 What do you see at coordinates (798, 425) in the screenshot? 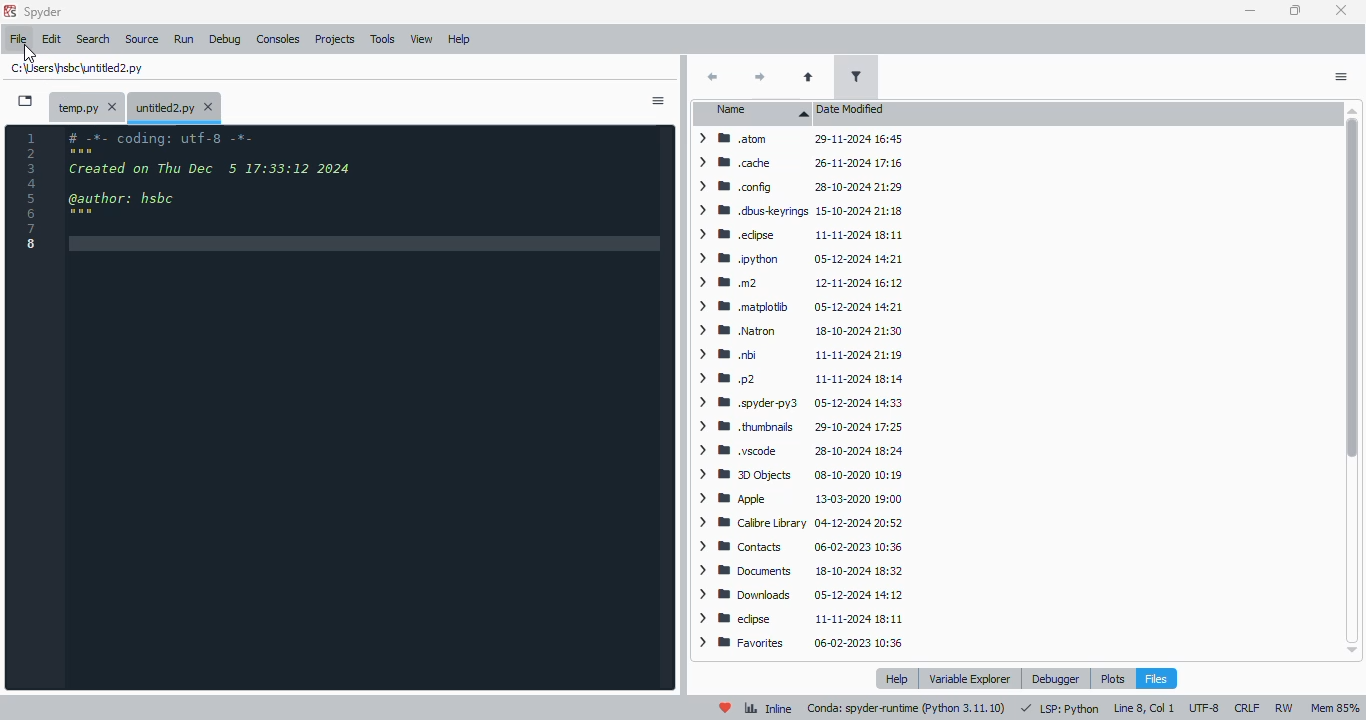
I see `> WB thumbnails 29-10-2024 17:25` at bounding box center [798, 425].